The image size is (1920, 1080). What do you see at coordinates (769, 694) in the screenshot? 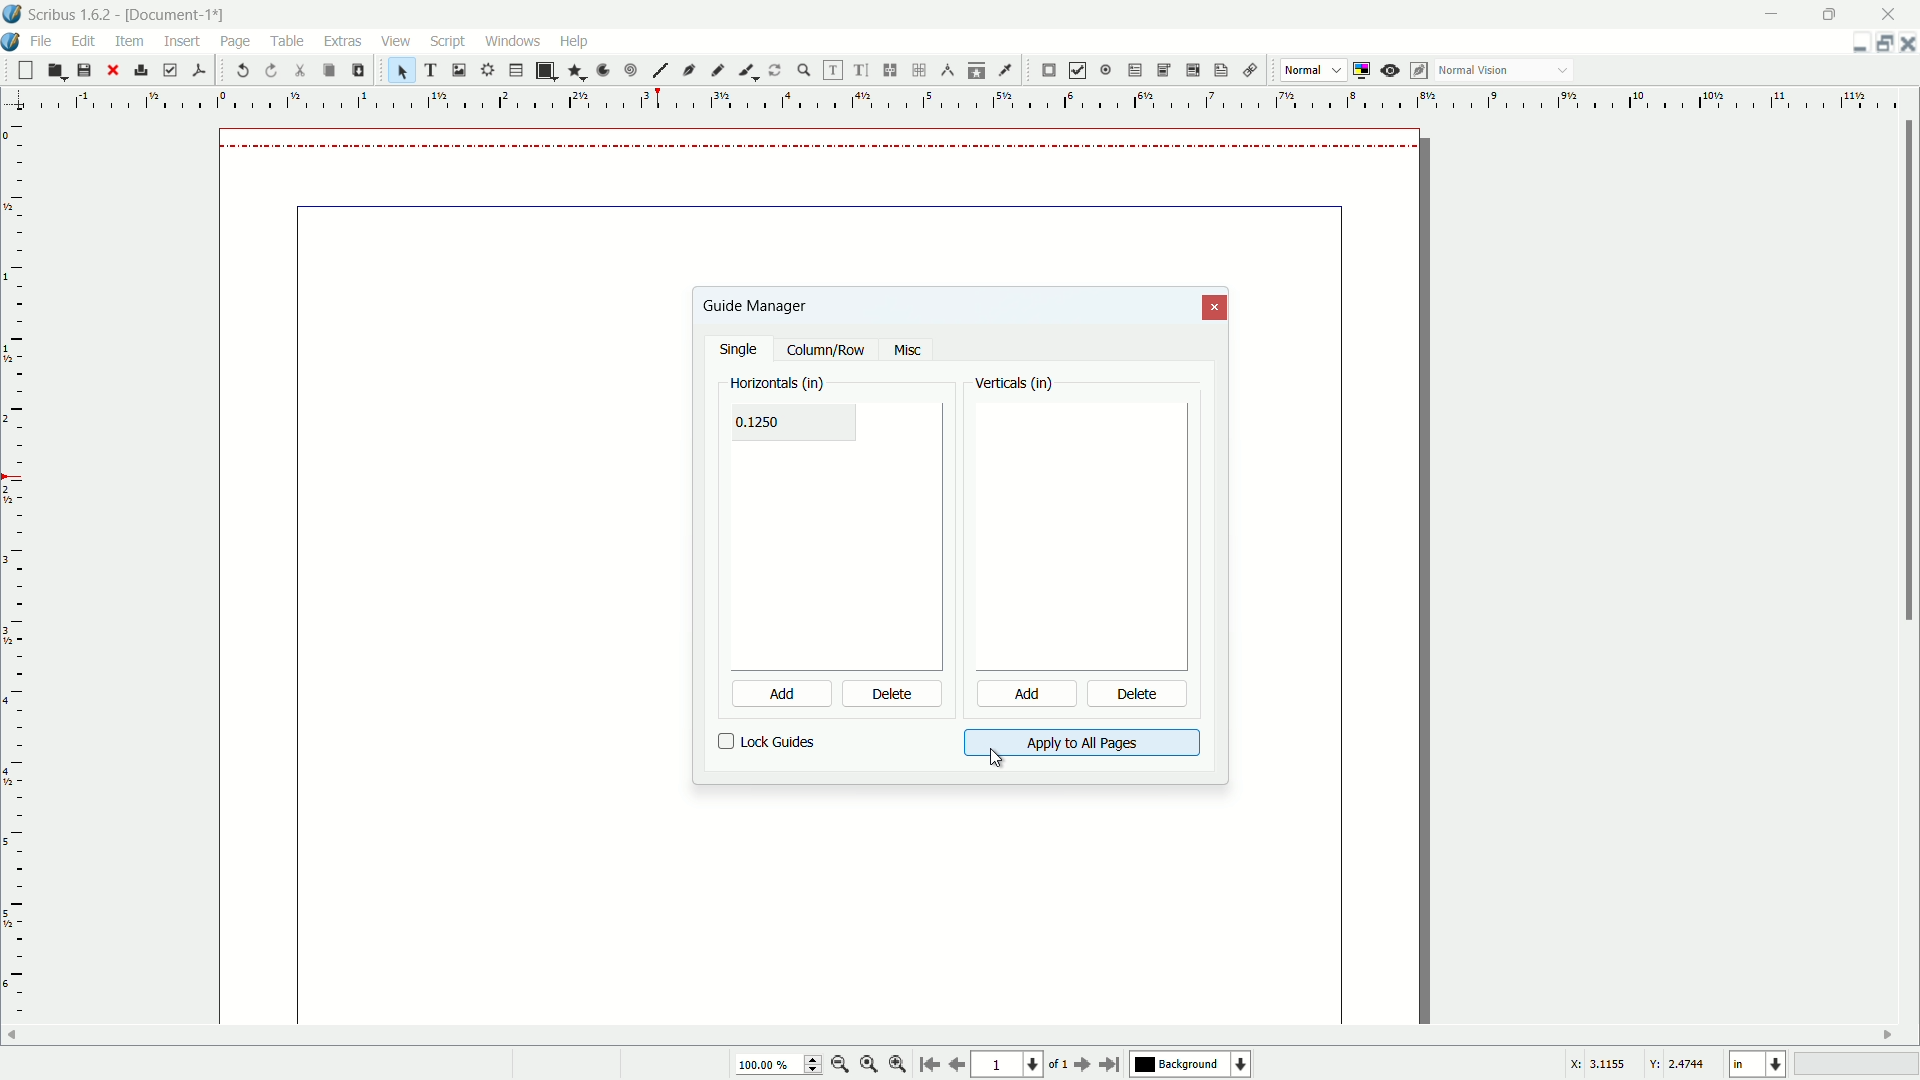
I see `add` at bounding box center [769, 694].